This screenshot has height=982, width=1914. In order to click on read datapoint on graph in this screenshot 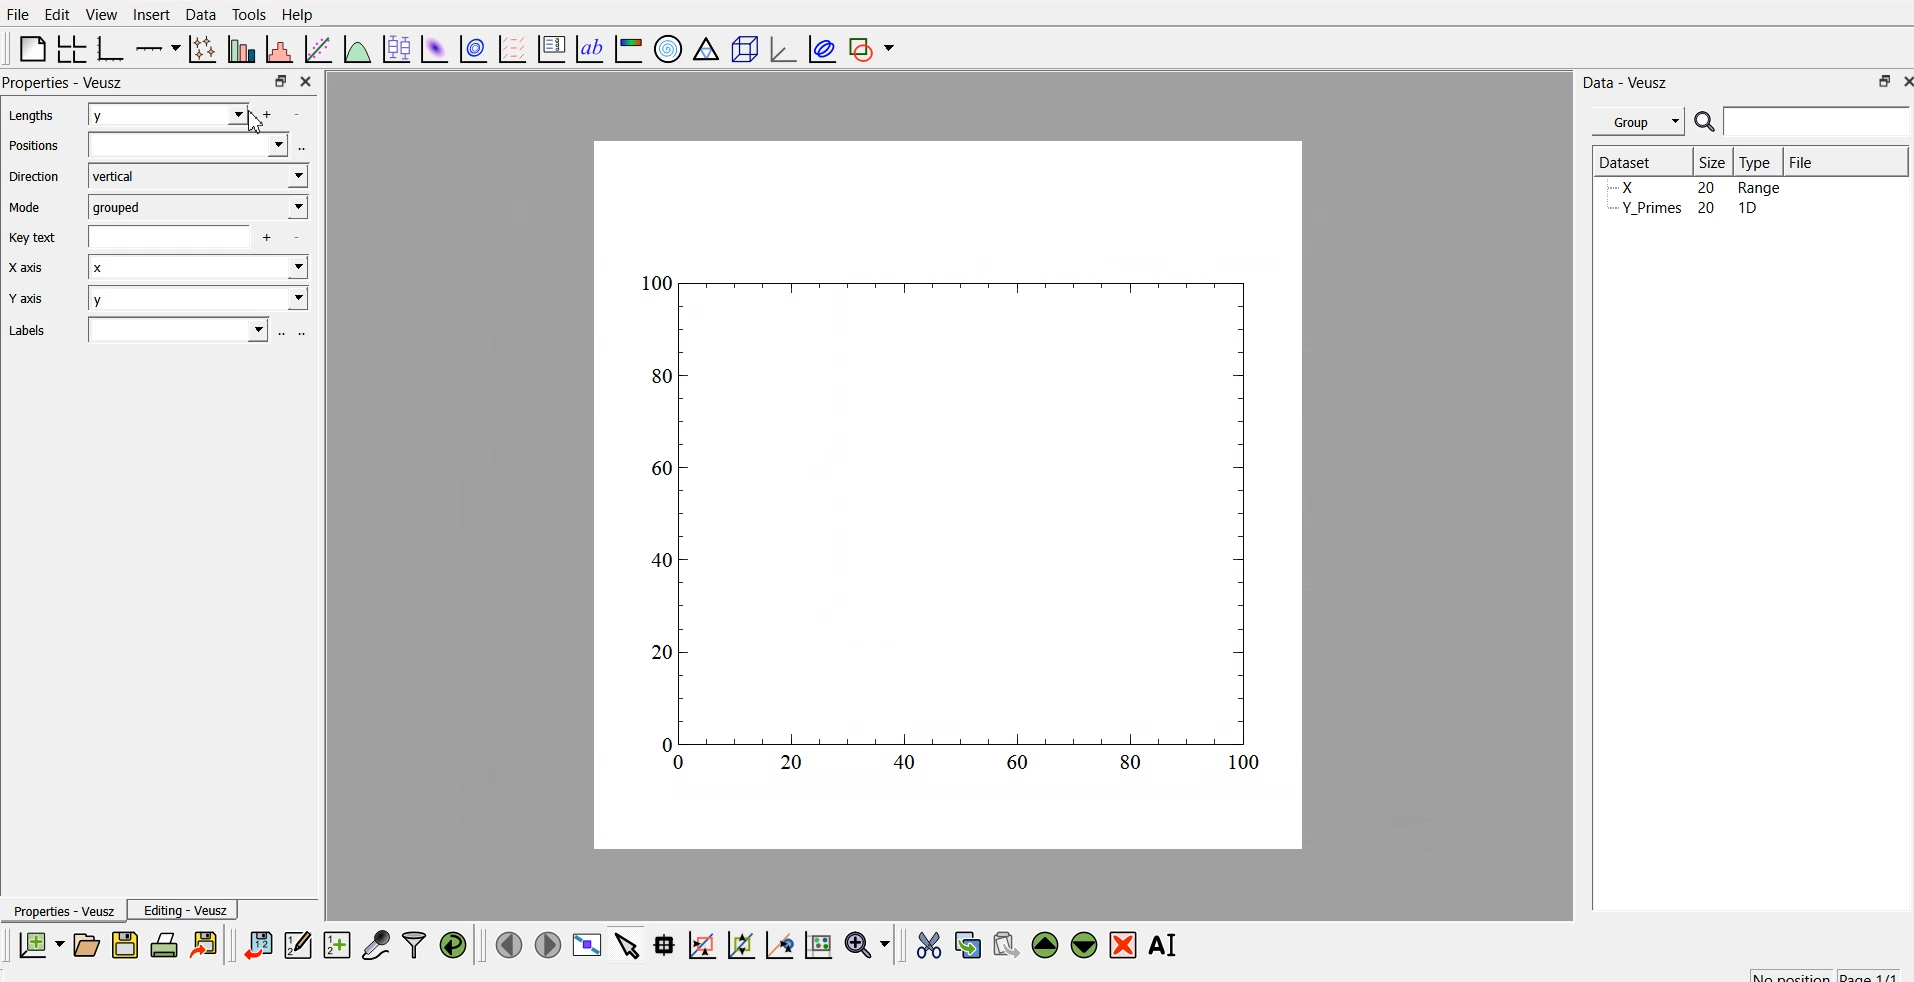, I will do `click(662, 945)`.